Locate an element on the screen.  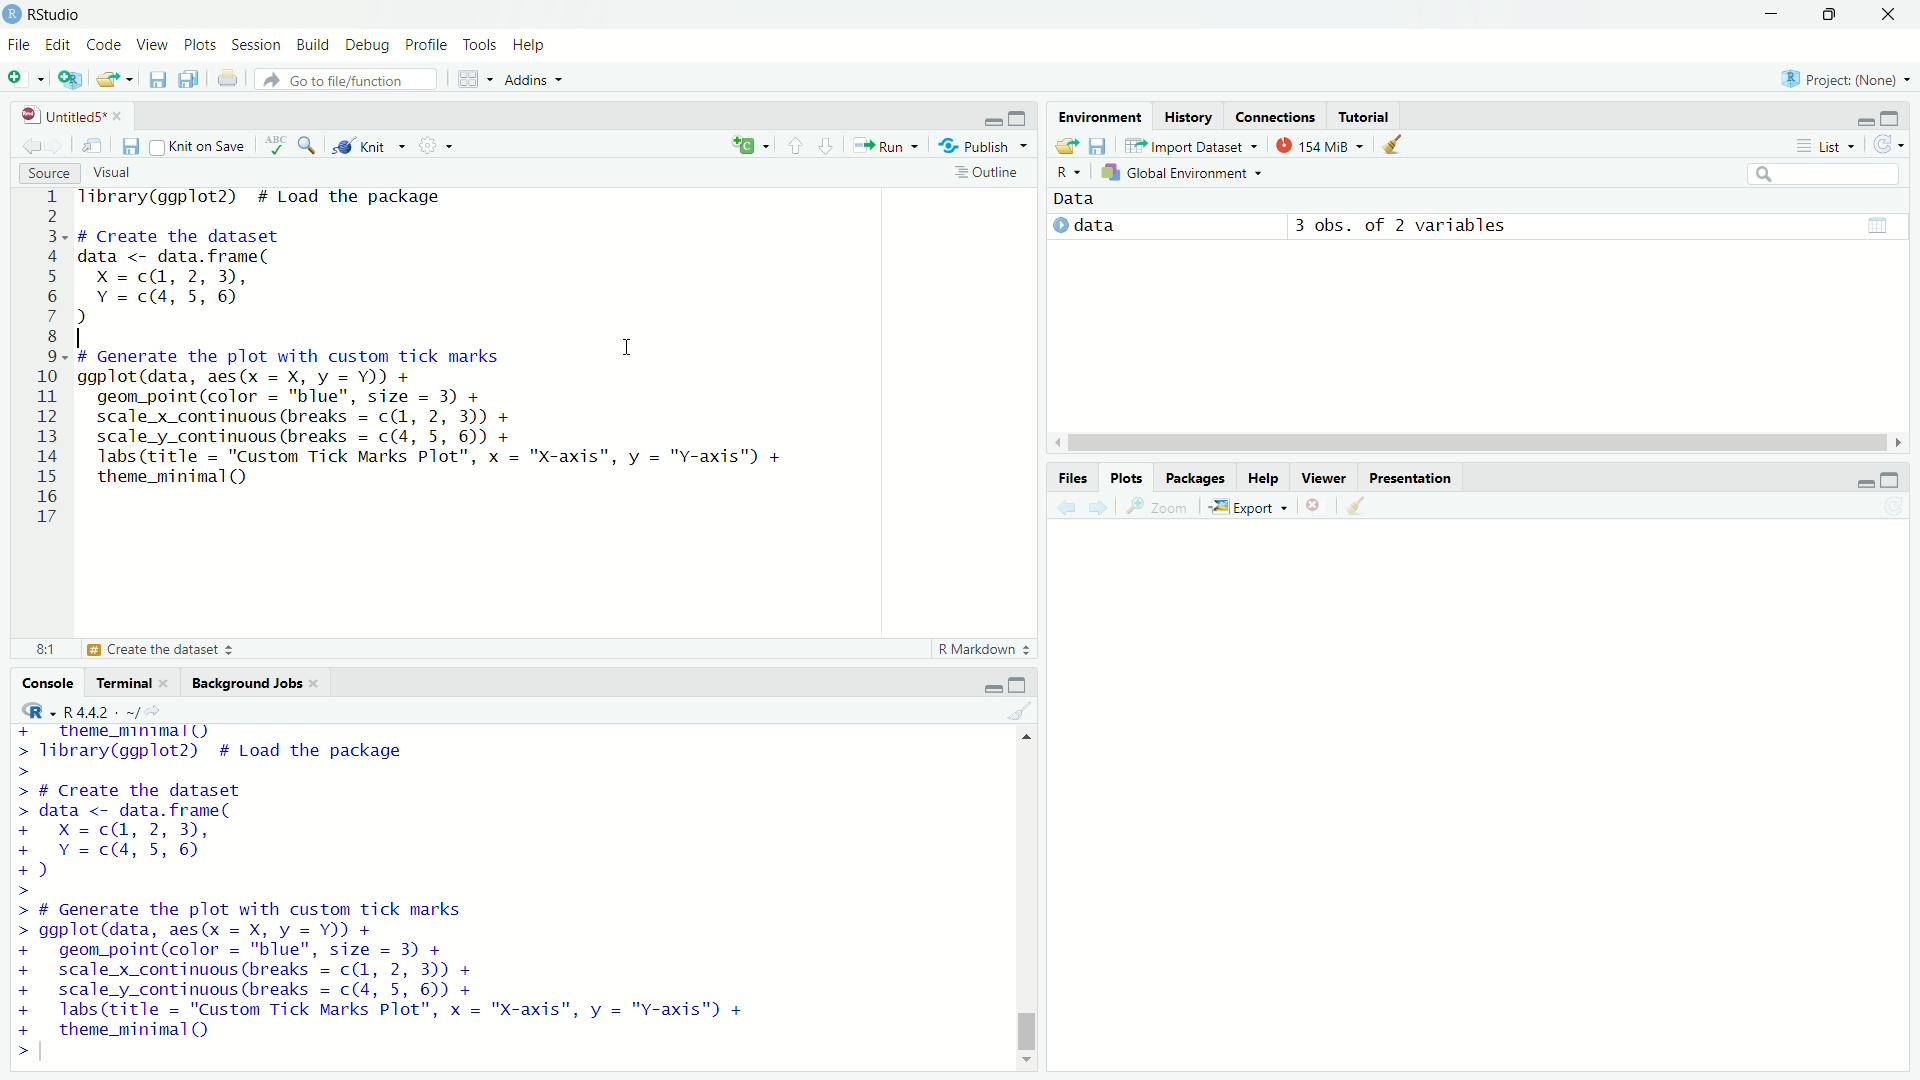
table is located at coordinates (1877, 224).